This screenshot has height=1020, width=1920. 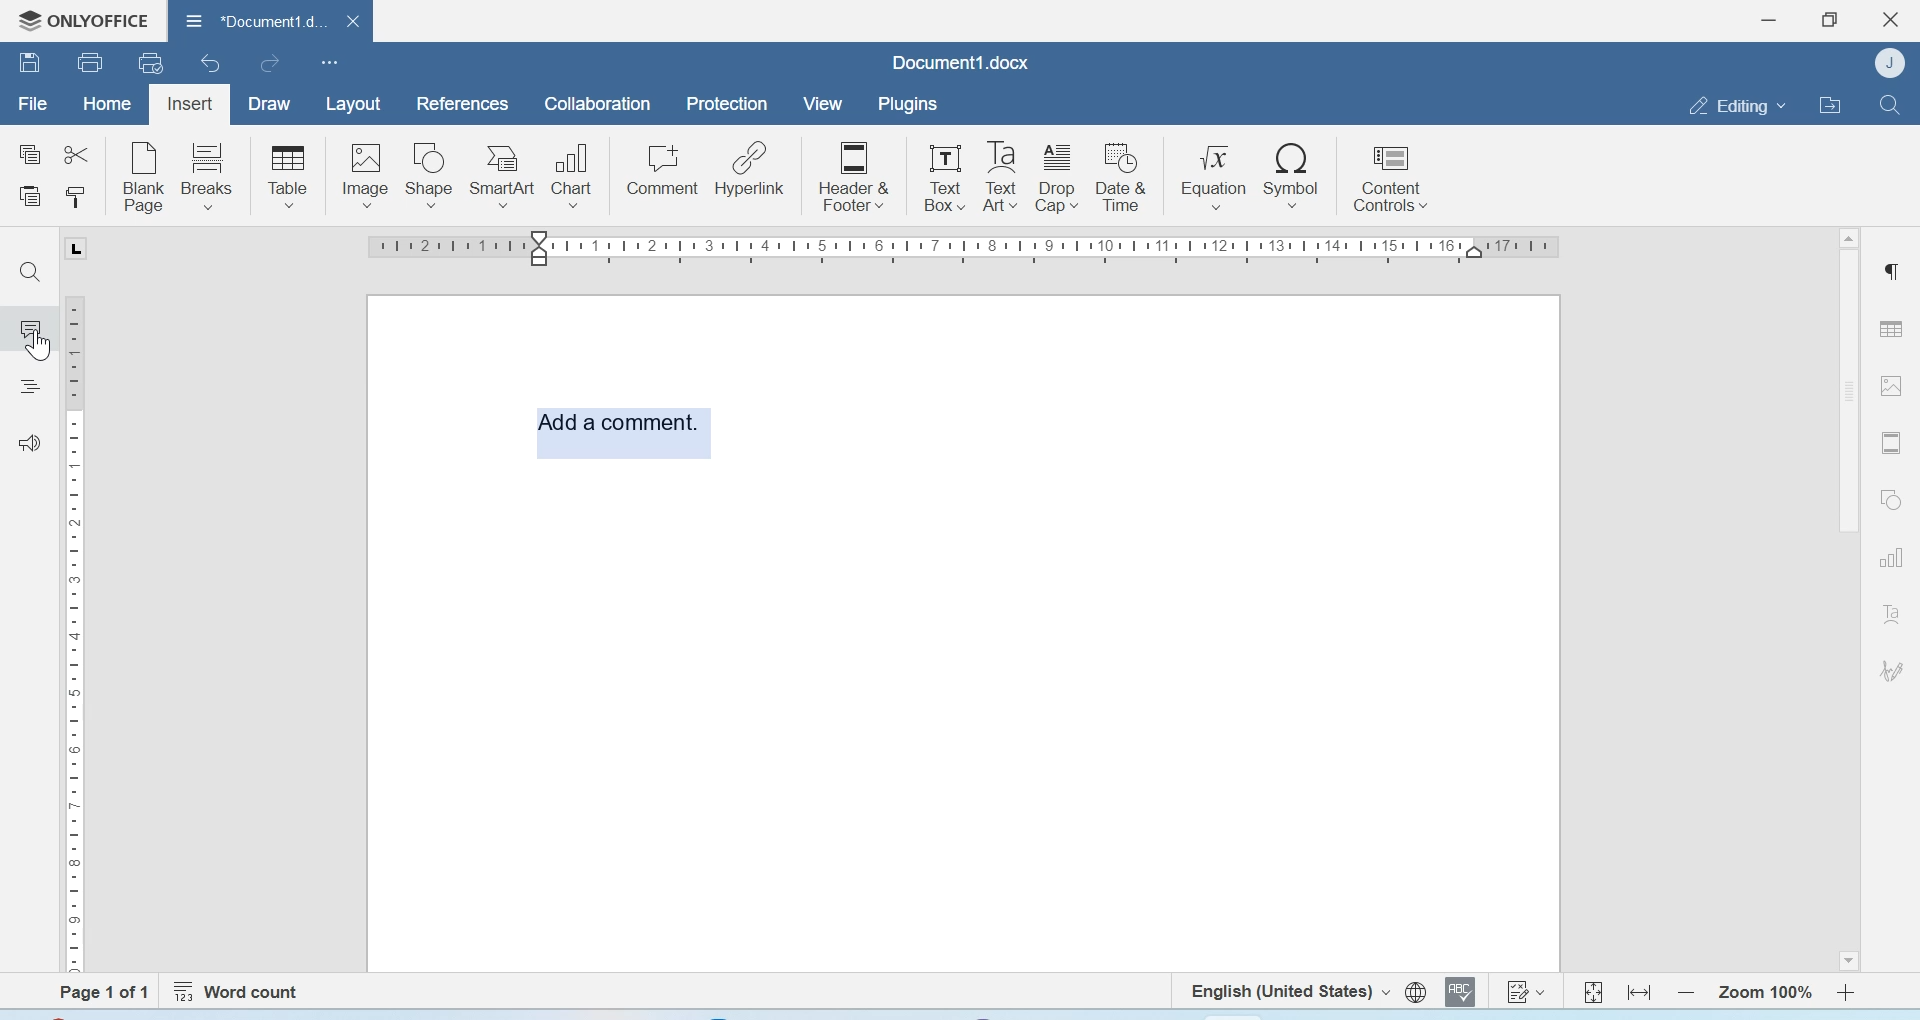 What do you see at coordinates (93, 62) in the screenshot?
I see `Print file` at bounding box center [93, 62].